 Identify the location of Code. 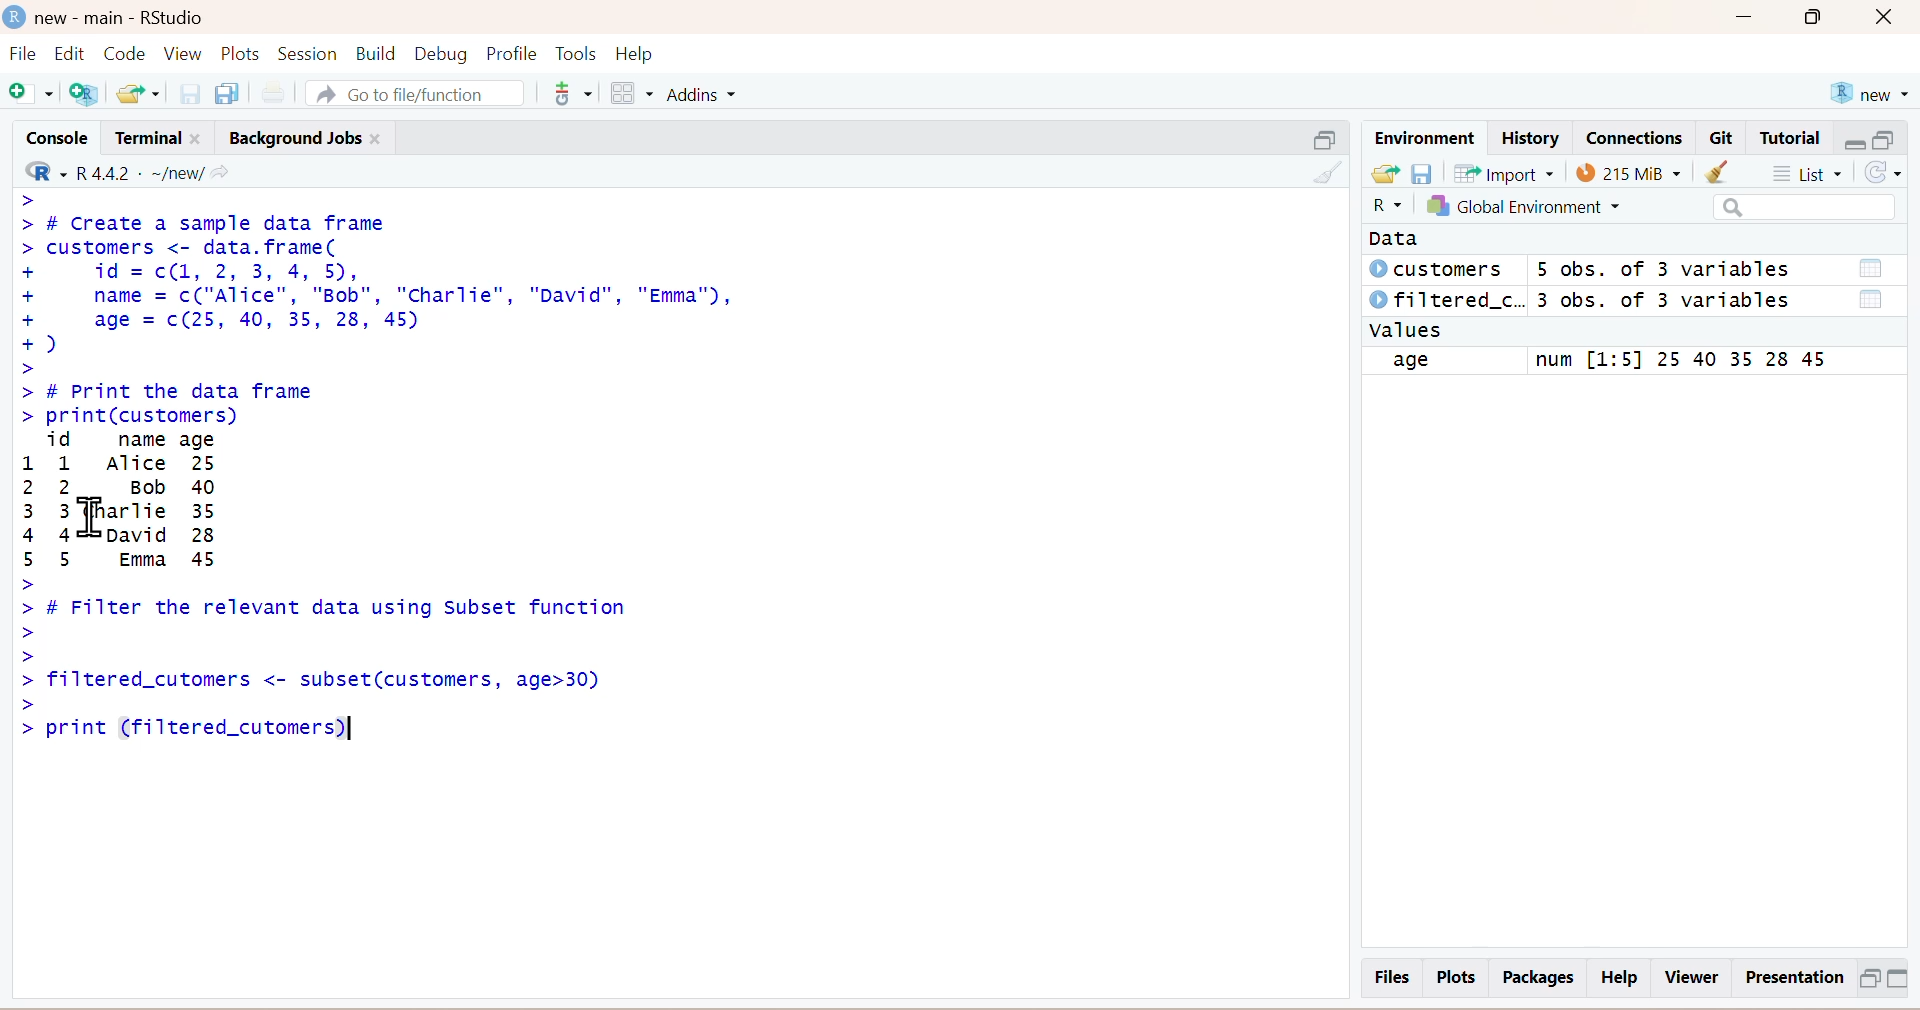
(127, 53).